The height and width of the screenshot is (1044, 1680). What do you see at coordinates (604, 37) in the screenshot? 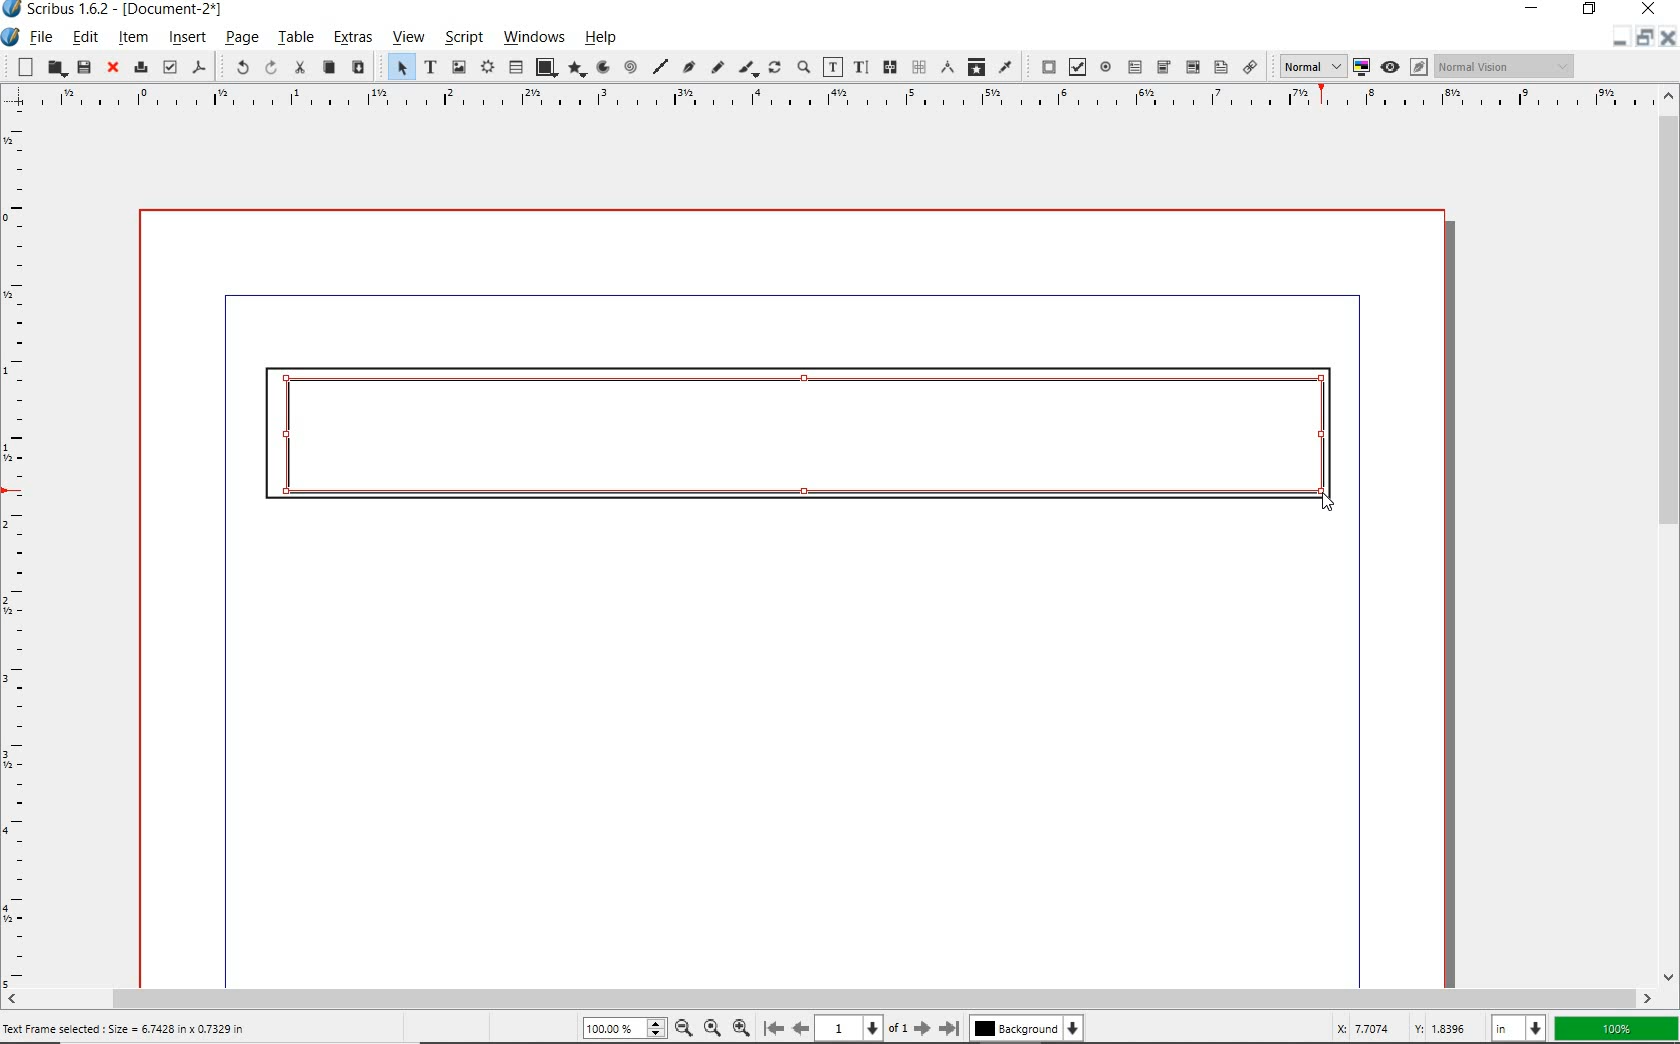
I see `help` at bounding box center [604, 37].